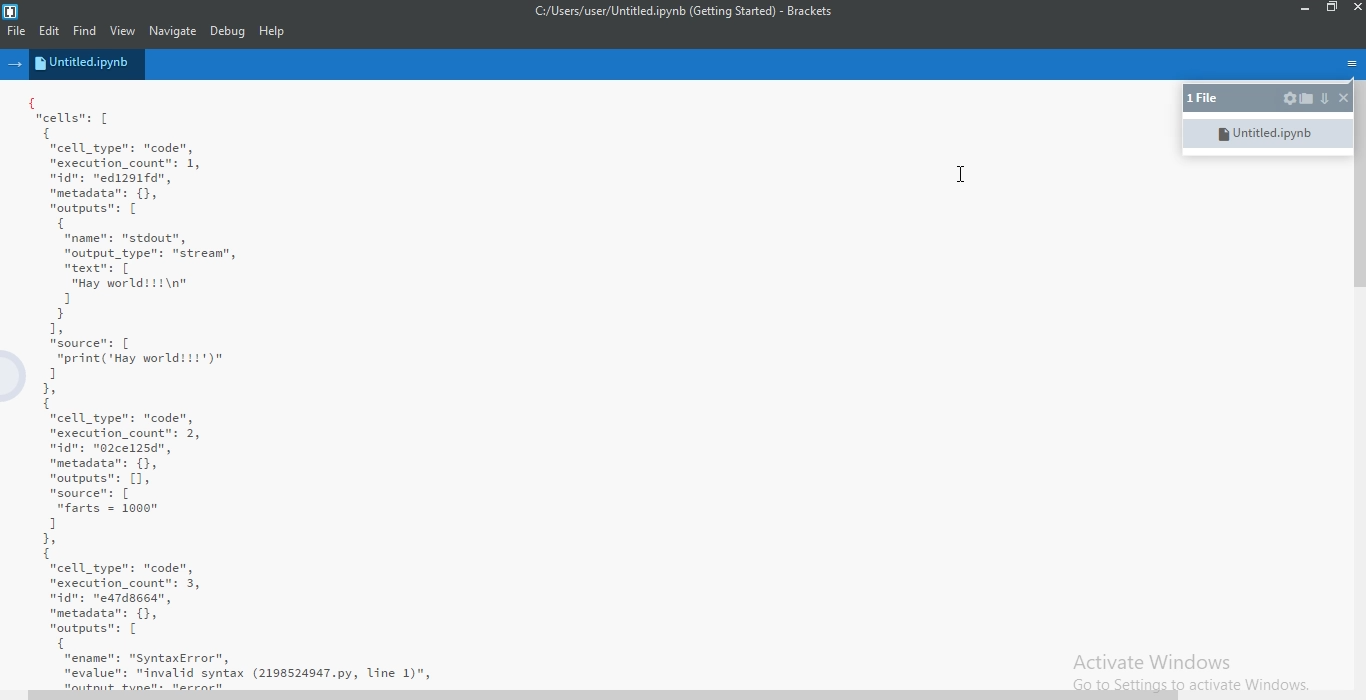 This screenshot has width=1366, height=700. What do you see at coordinates (1331, 10) in the screenshot?
I see `restore` at bounding box center [1331, 10].